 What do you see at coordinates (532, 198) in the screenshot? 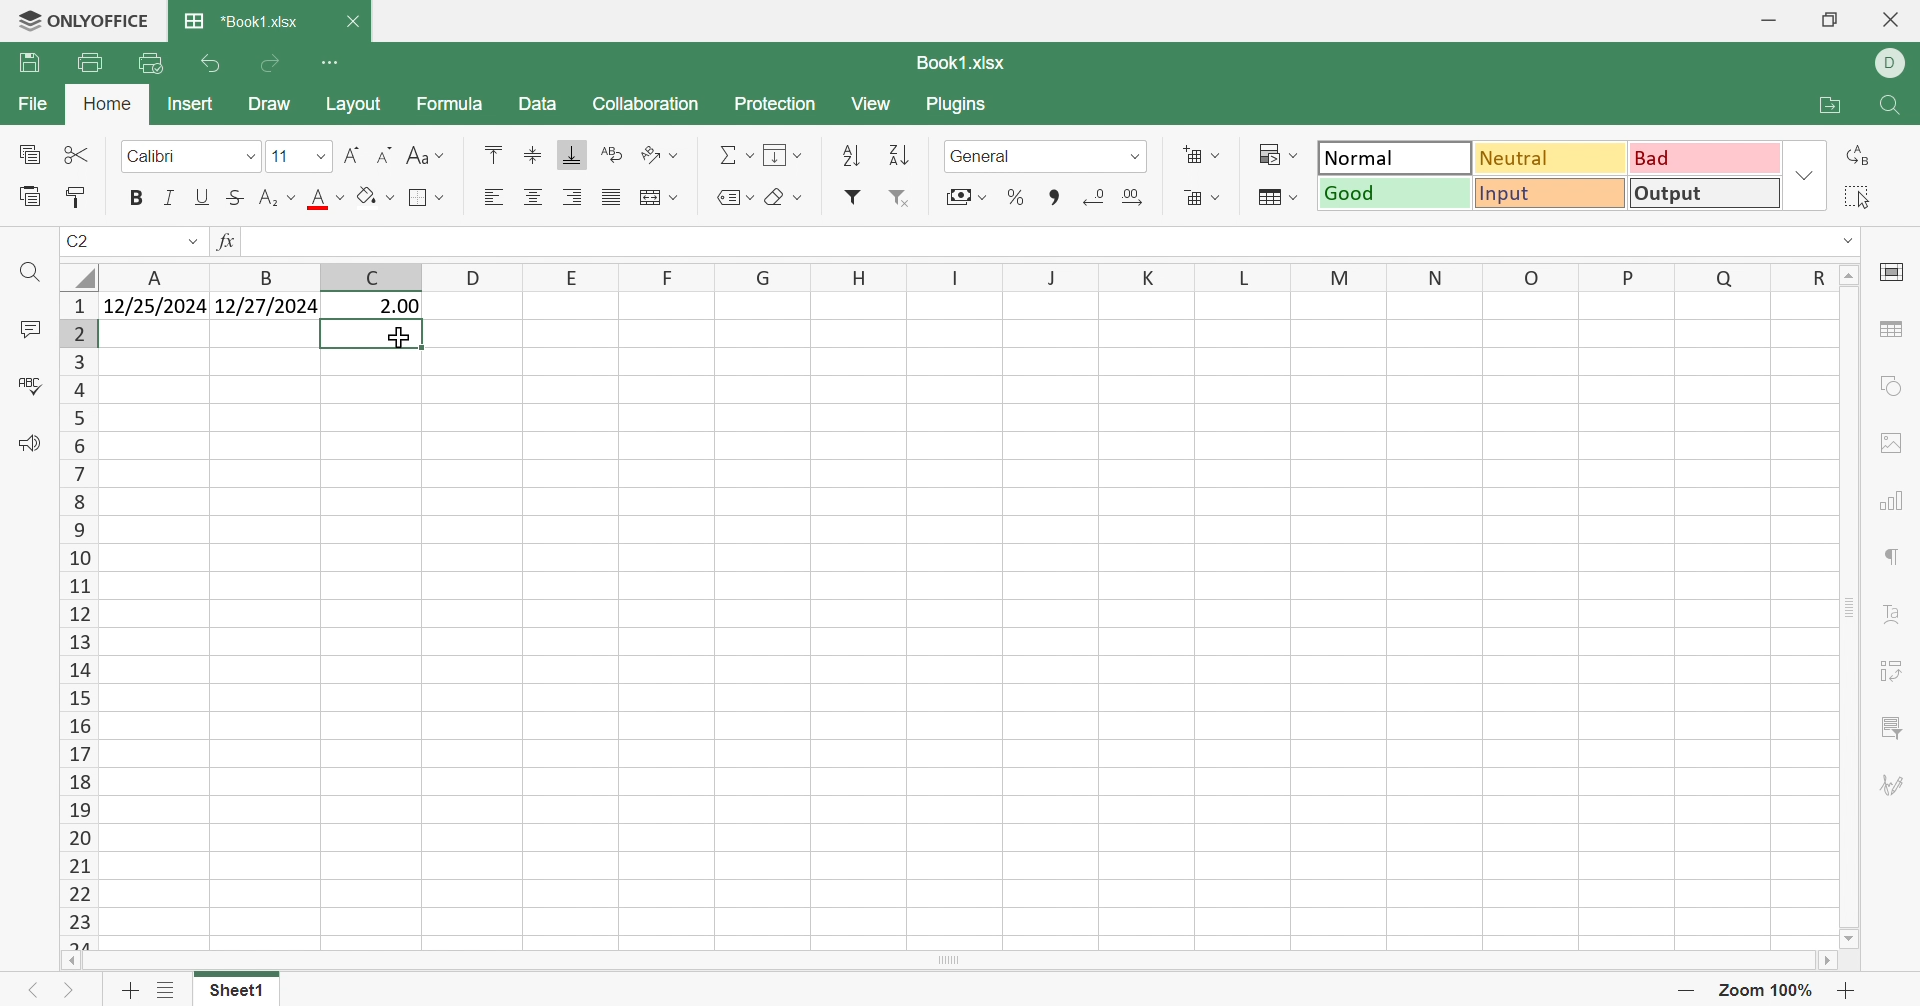
I see `Align center` at bounding box center [532, 198].